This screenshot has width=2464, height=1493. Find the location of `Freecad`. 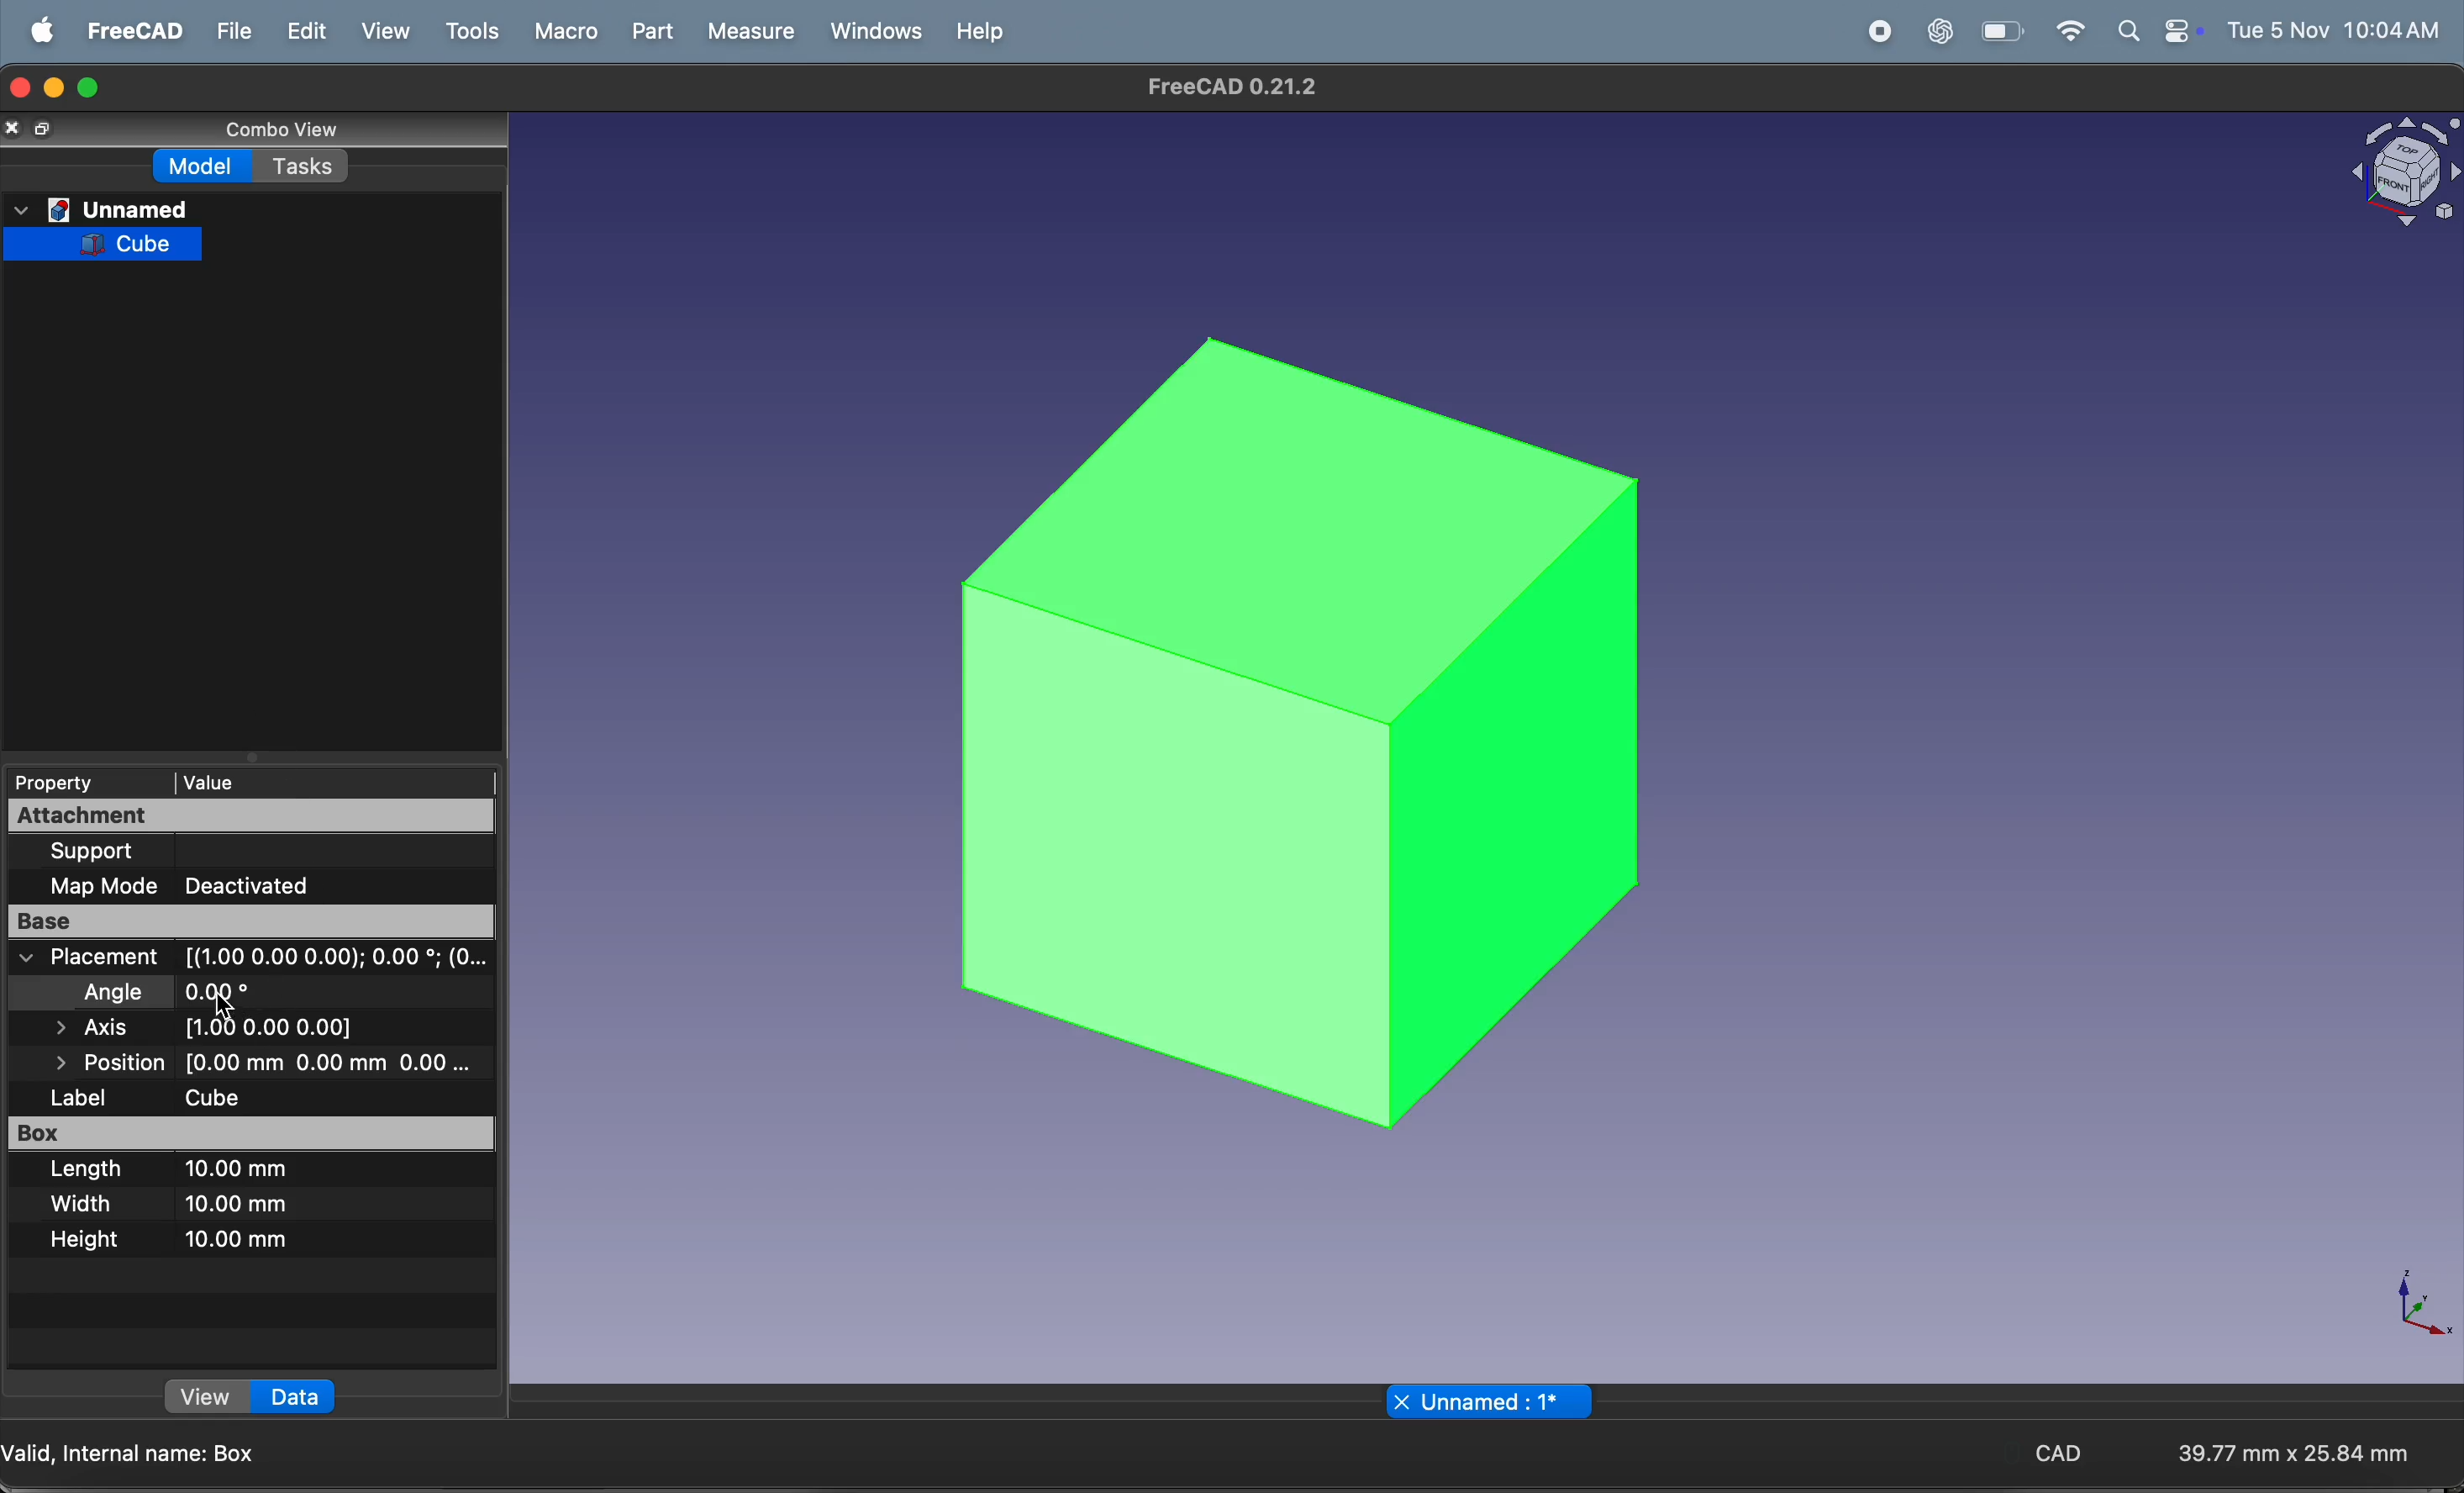

Freecad is located at coordinates (1232, 87).